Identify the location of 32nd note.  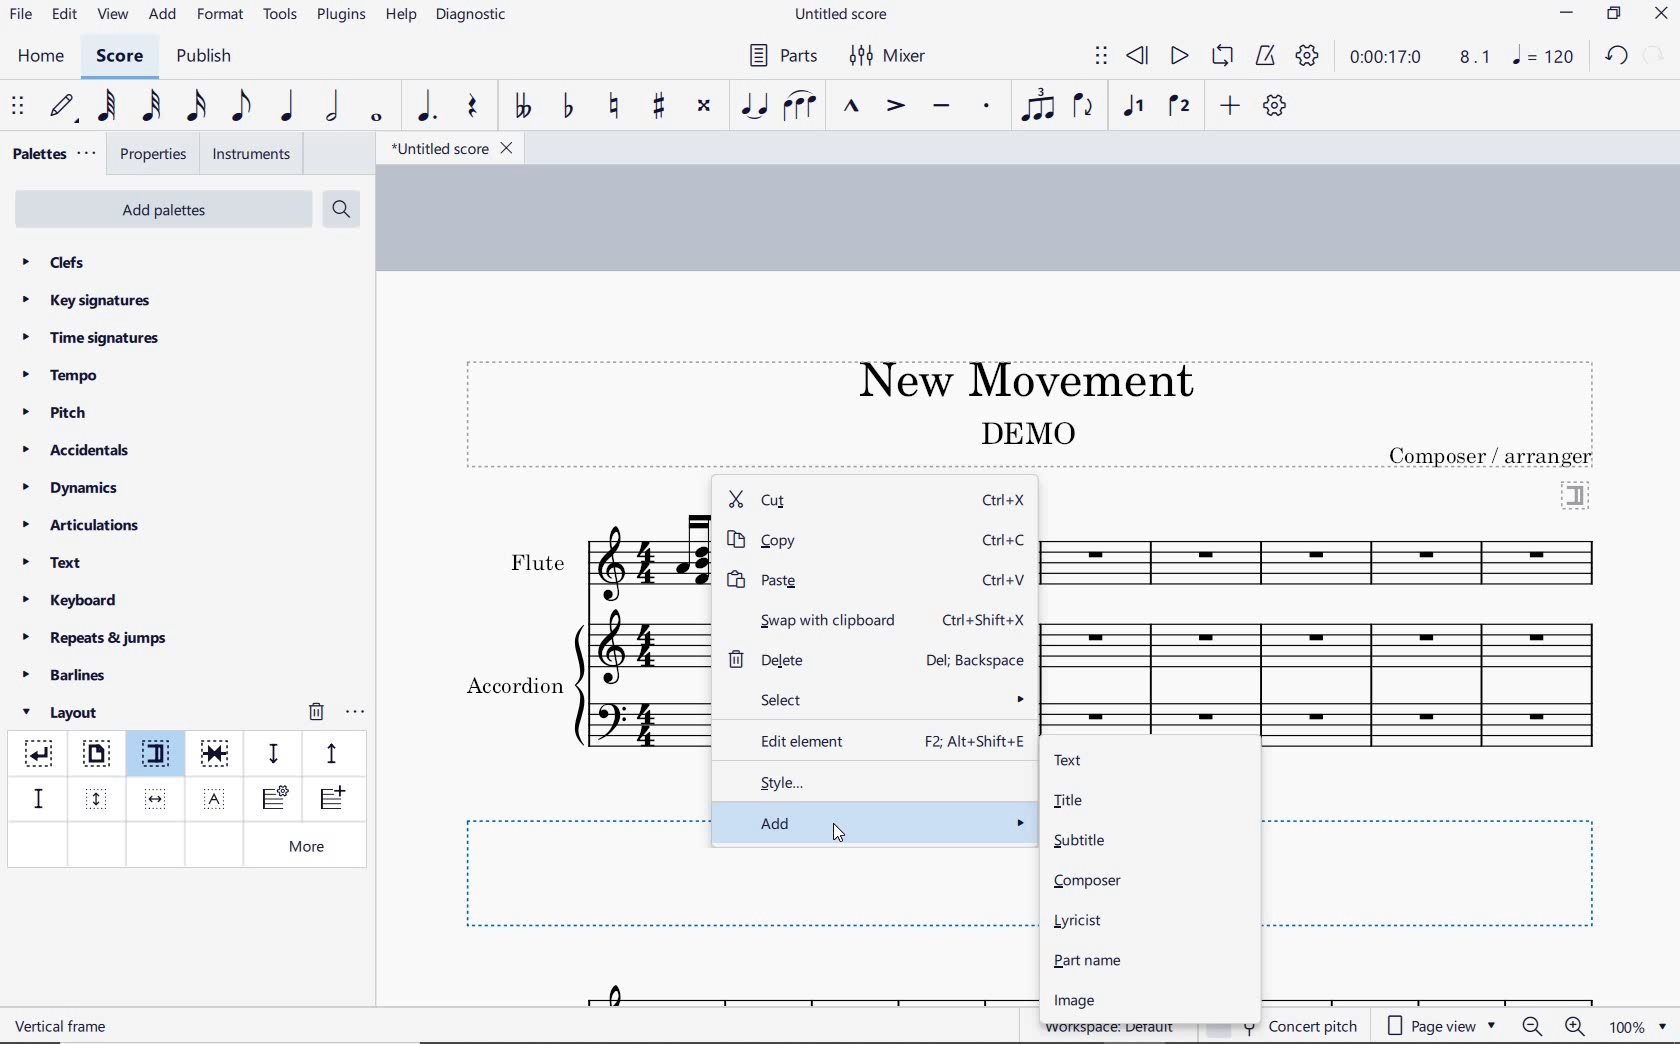
(150, 107).